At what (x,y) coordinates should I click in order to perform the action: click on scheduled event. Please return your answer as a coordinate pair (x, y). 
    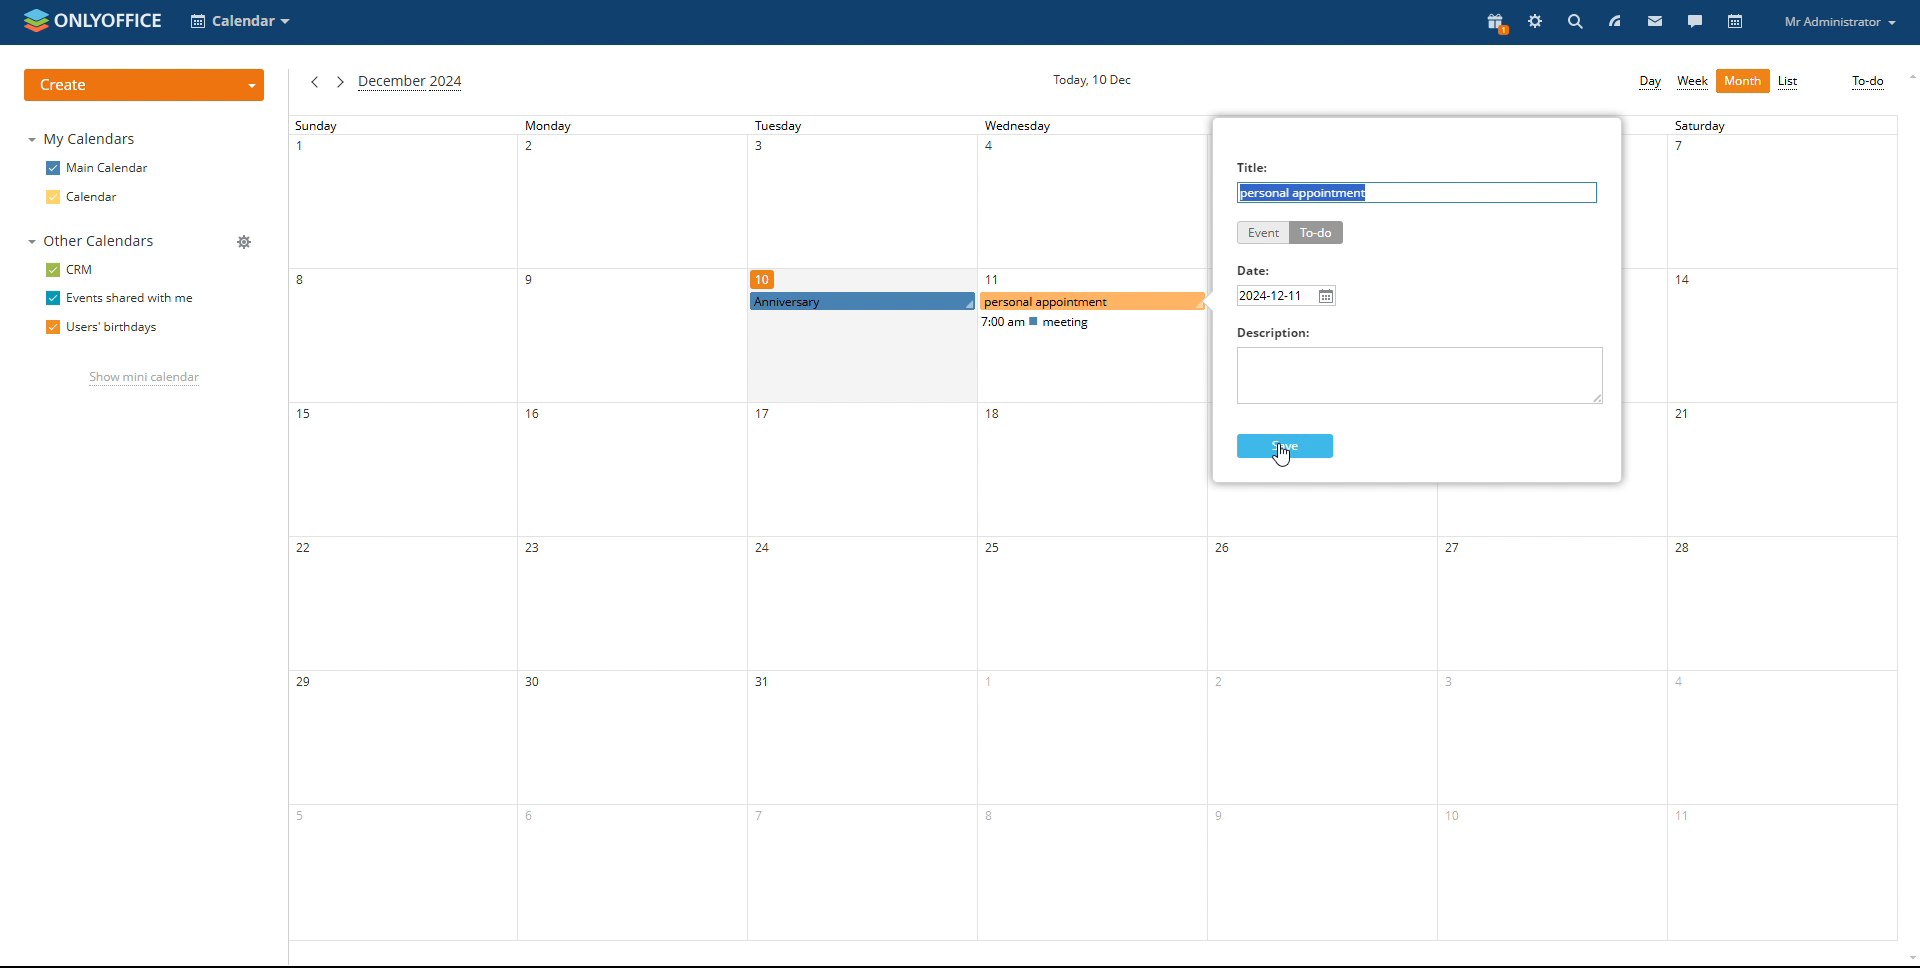
    Looking at the image, I should click on (977, 299).